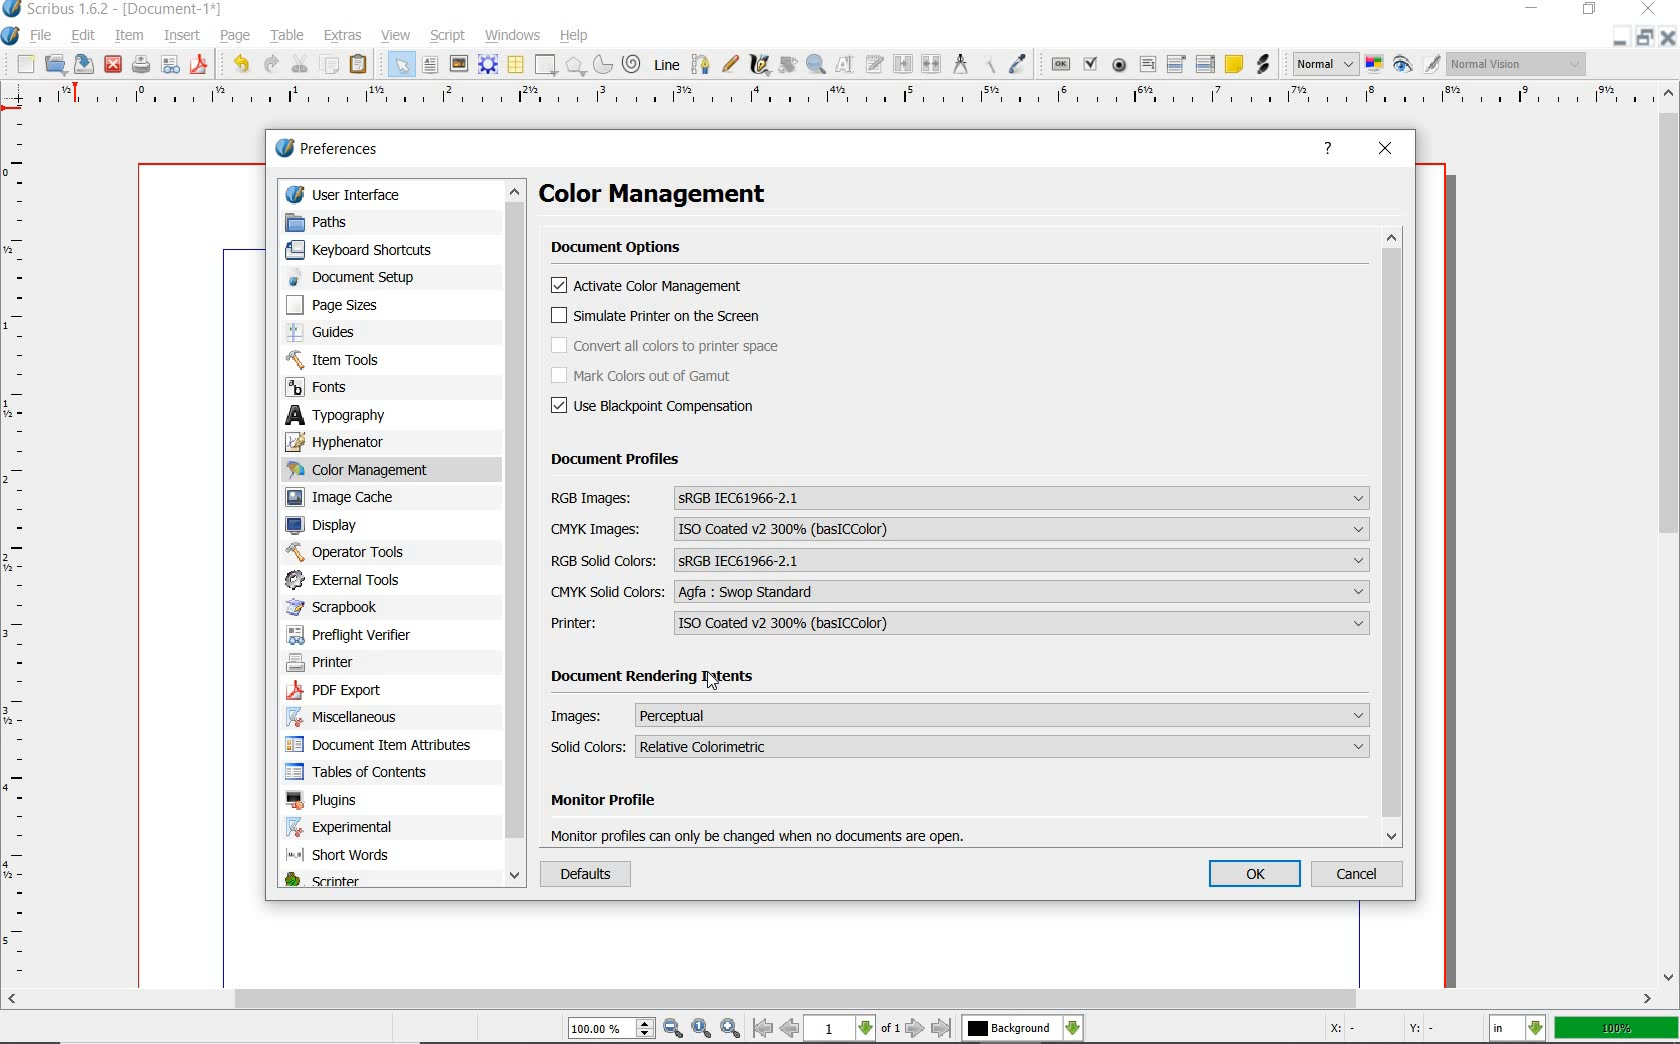  Describe the element at coordinates (1649, 10) in the screenshot. I see `close` at that location.